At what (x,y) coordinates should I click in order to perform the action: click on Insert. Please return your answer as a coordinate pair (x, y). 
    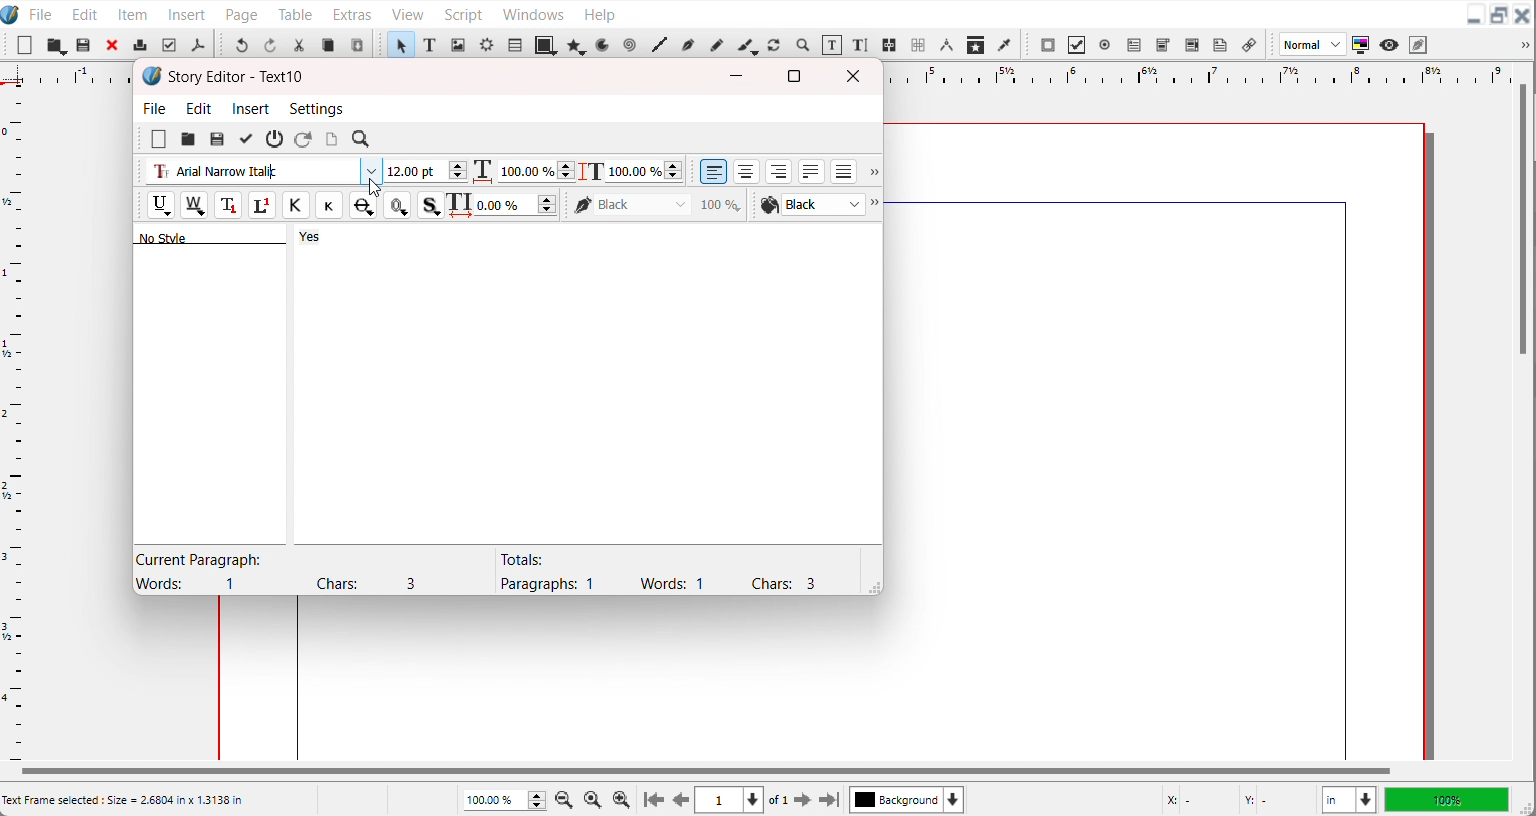
    Looking at the image, I should click on (252, 108).